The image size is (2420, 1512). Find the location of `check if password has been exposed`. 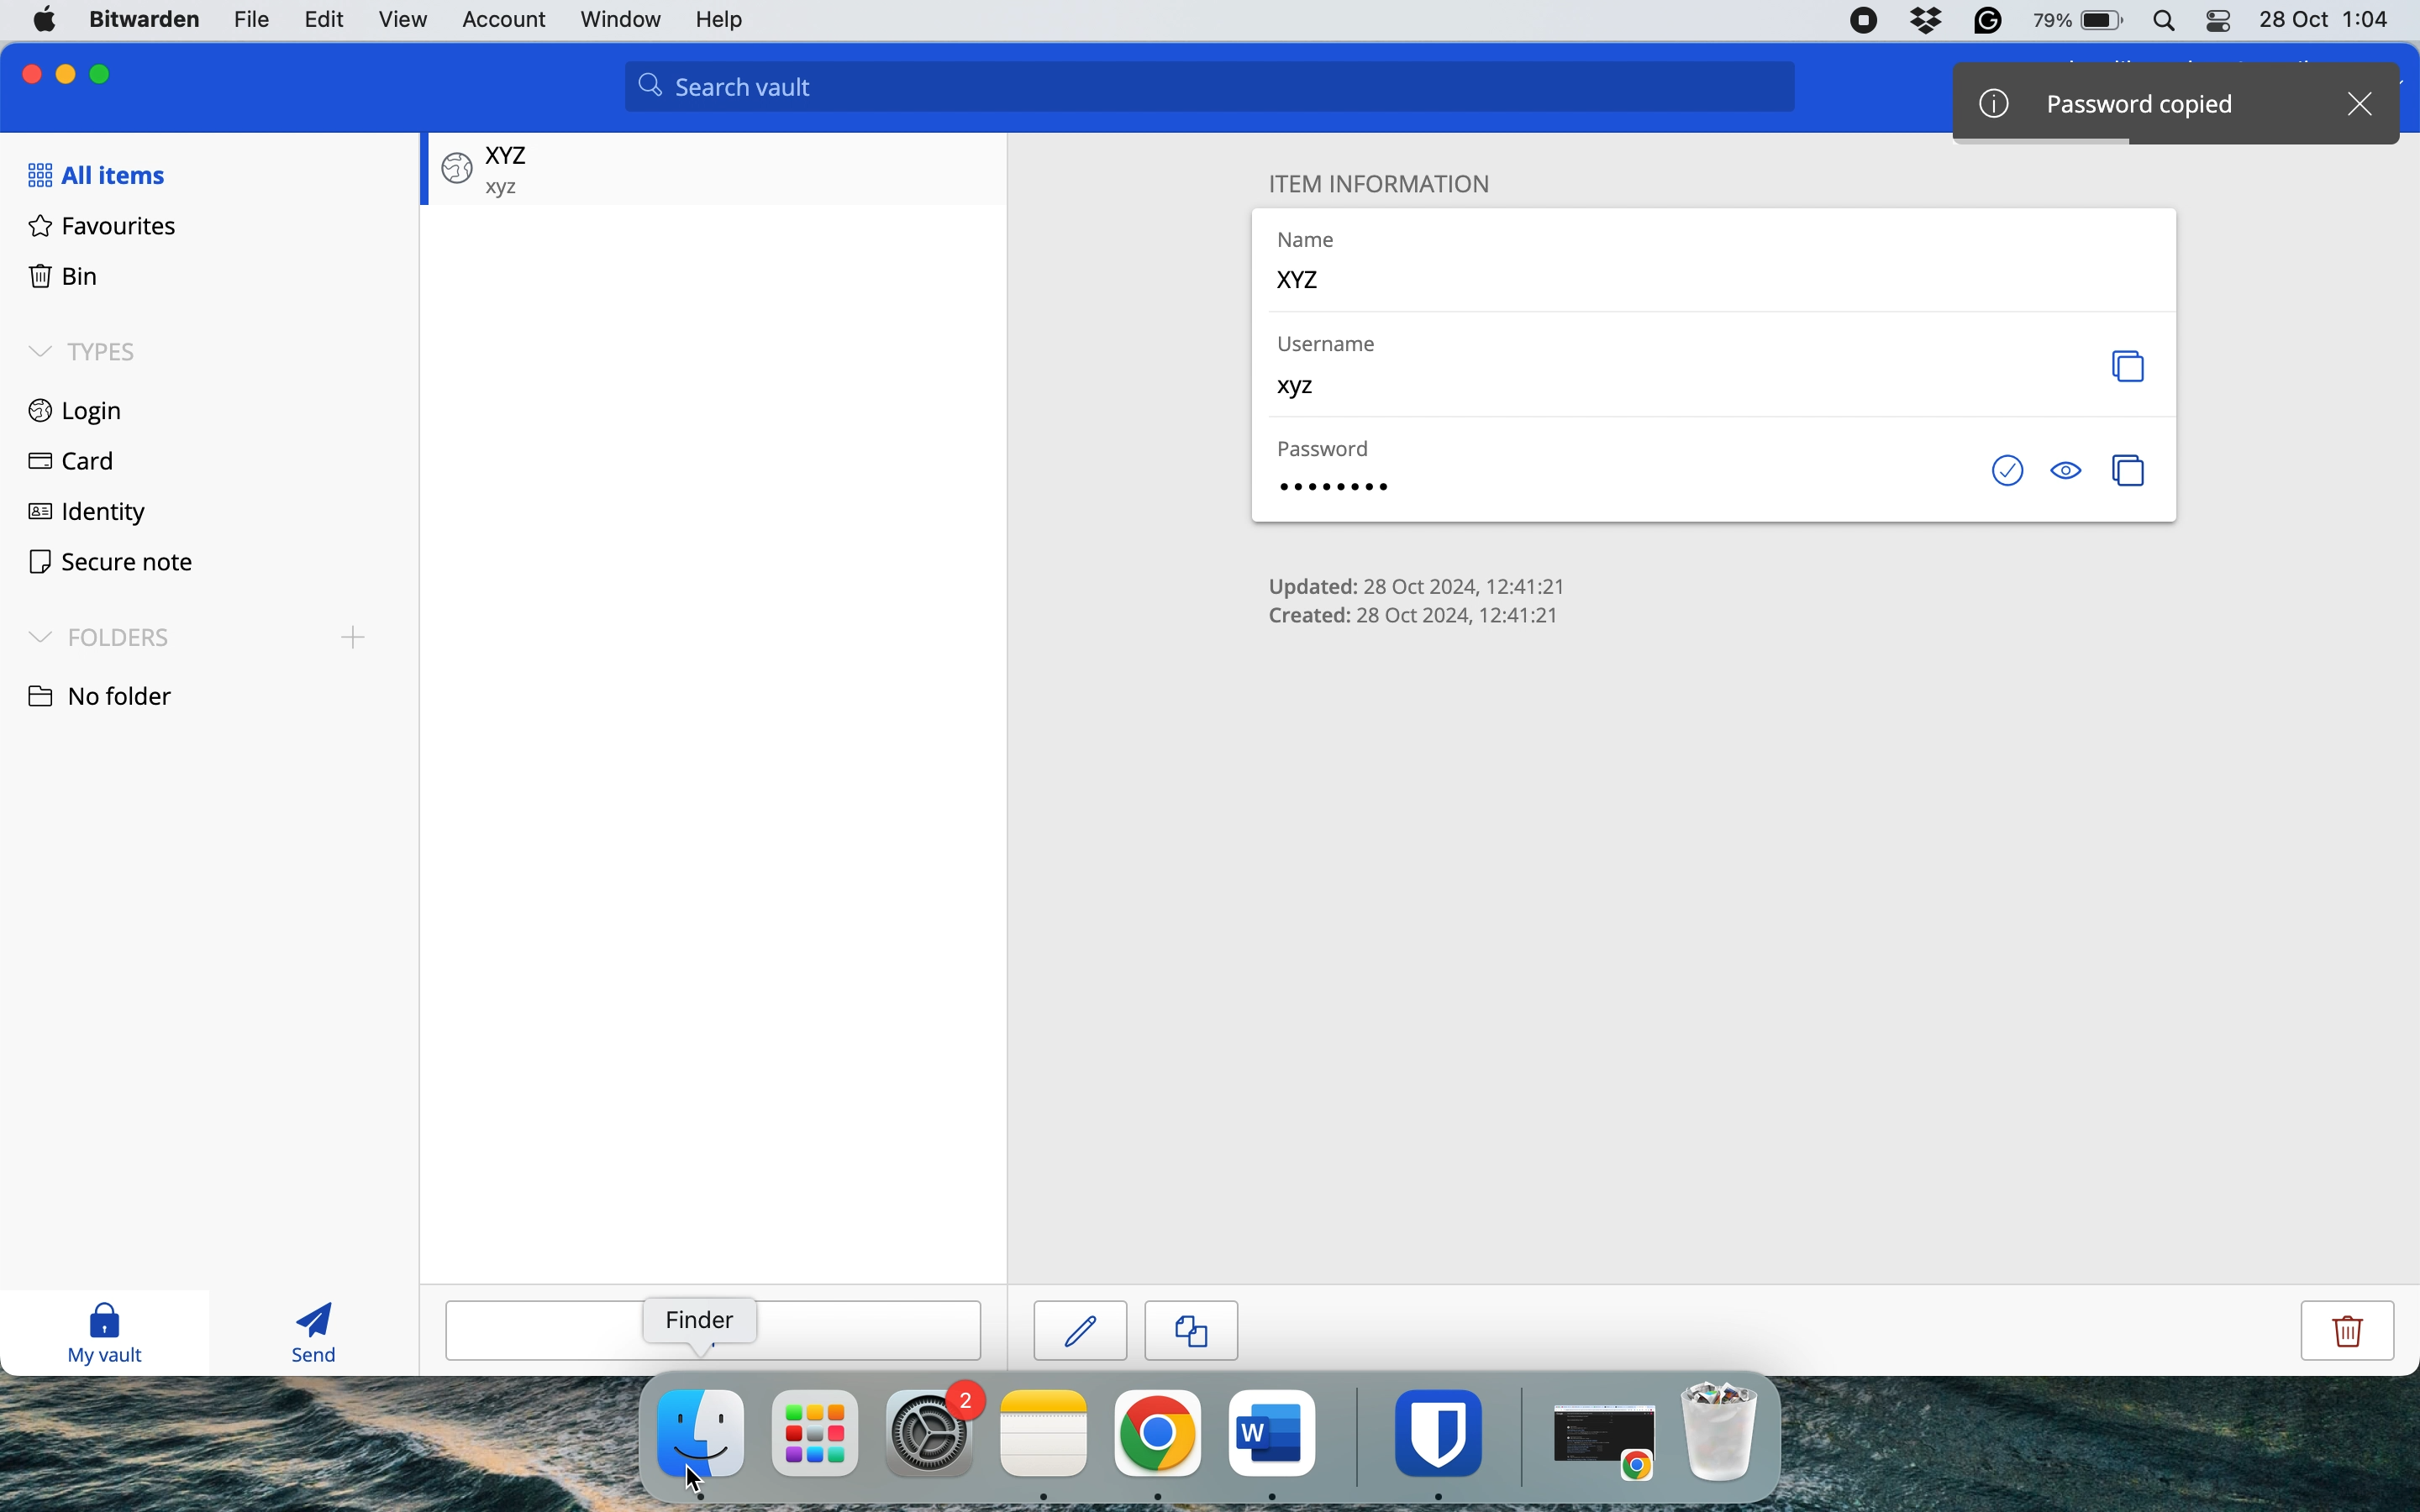

check if password has been exposed is located at coordinates (2001, 470).